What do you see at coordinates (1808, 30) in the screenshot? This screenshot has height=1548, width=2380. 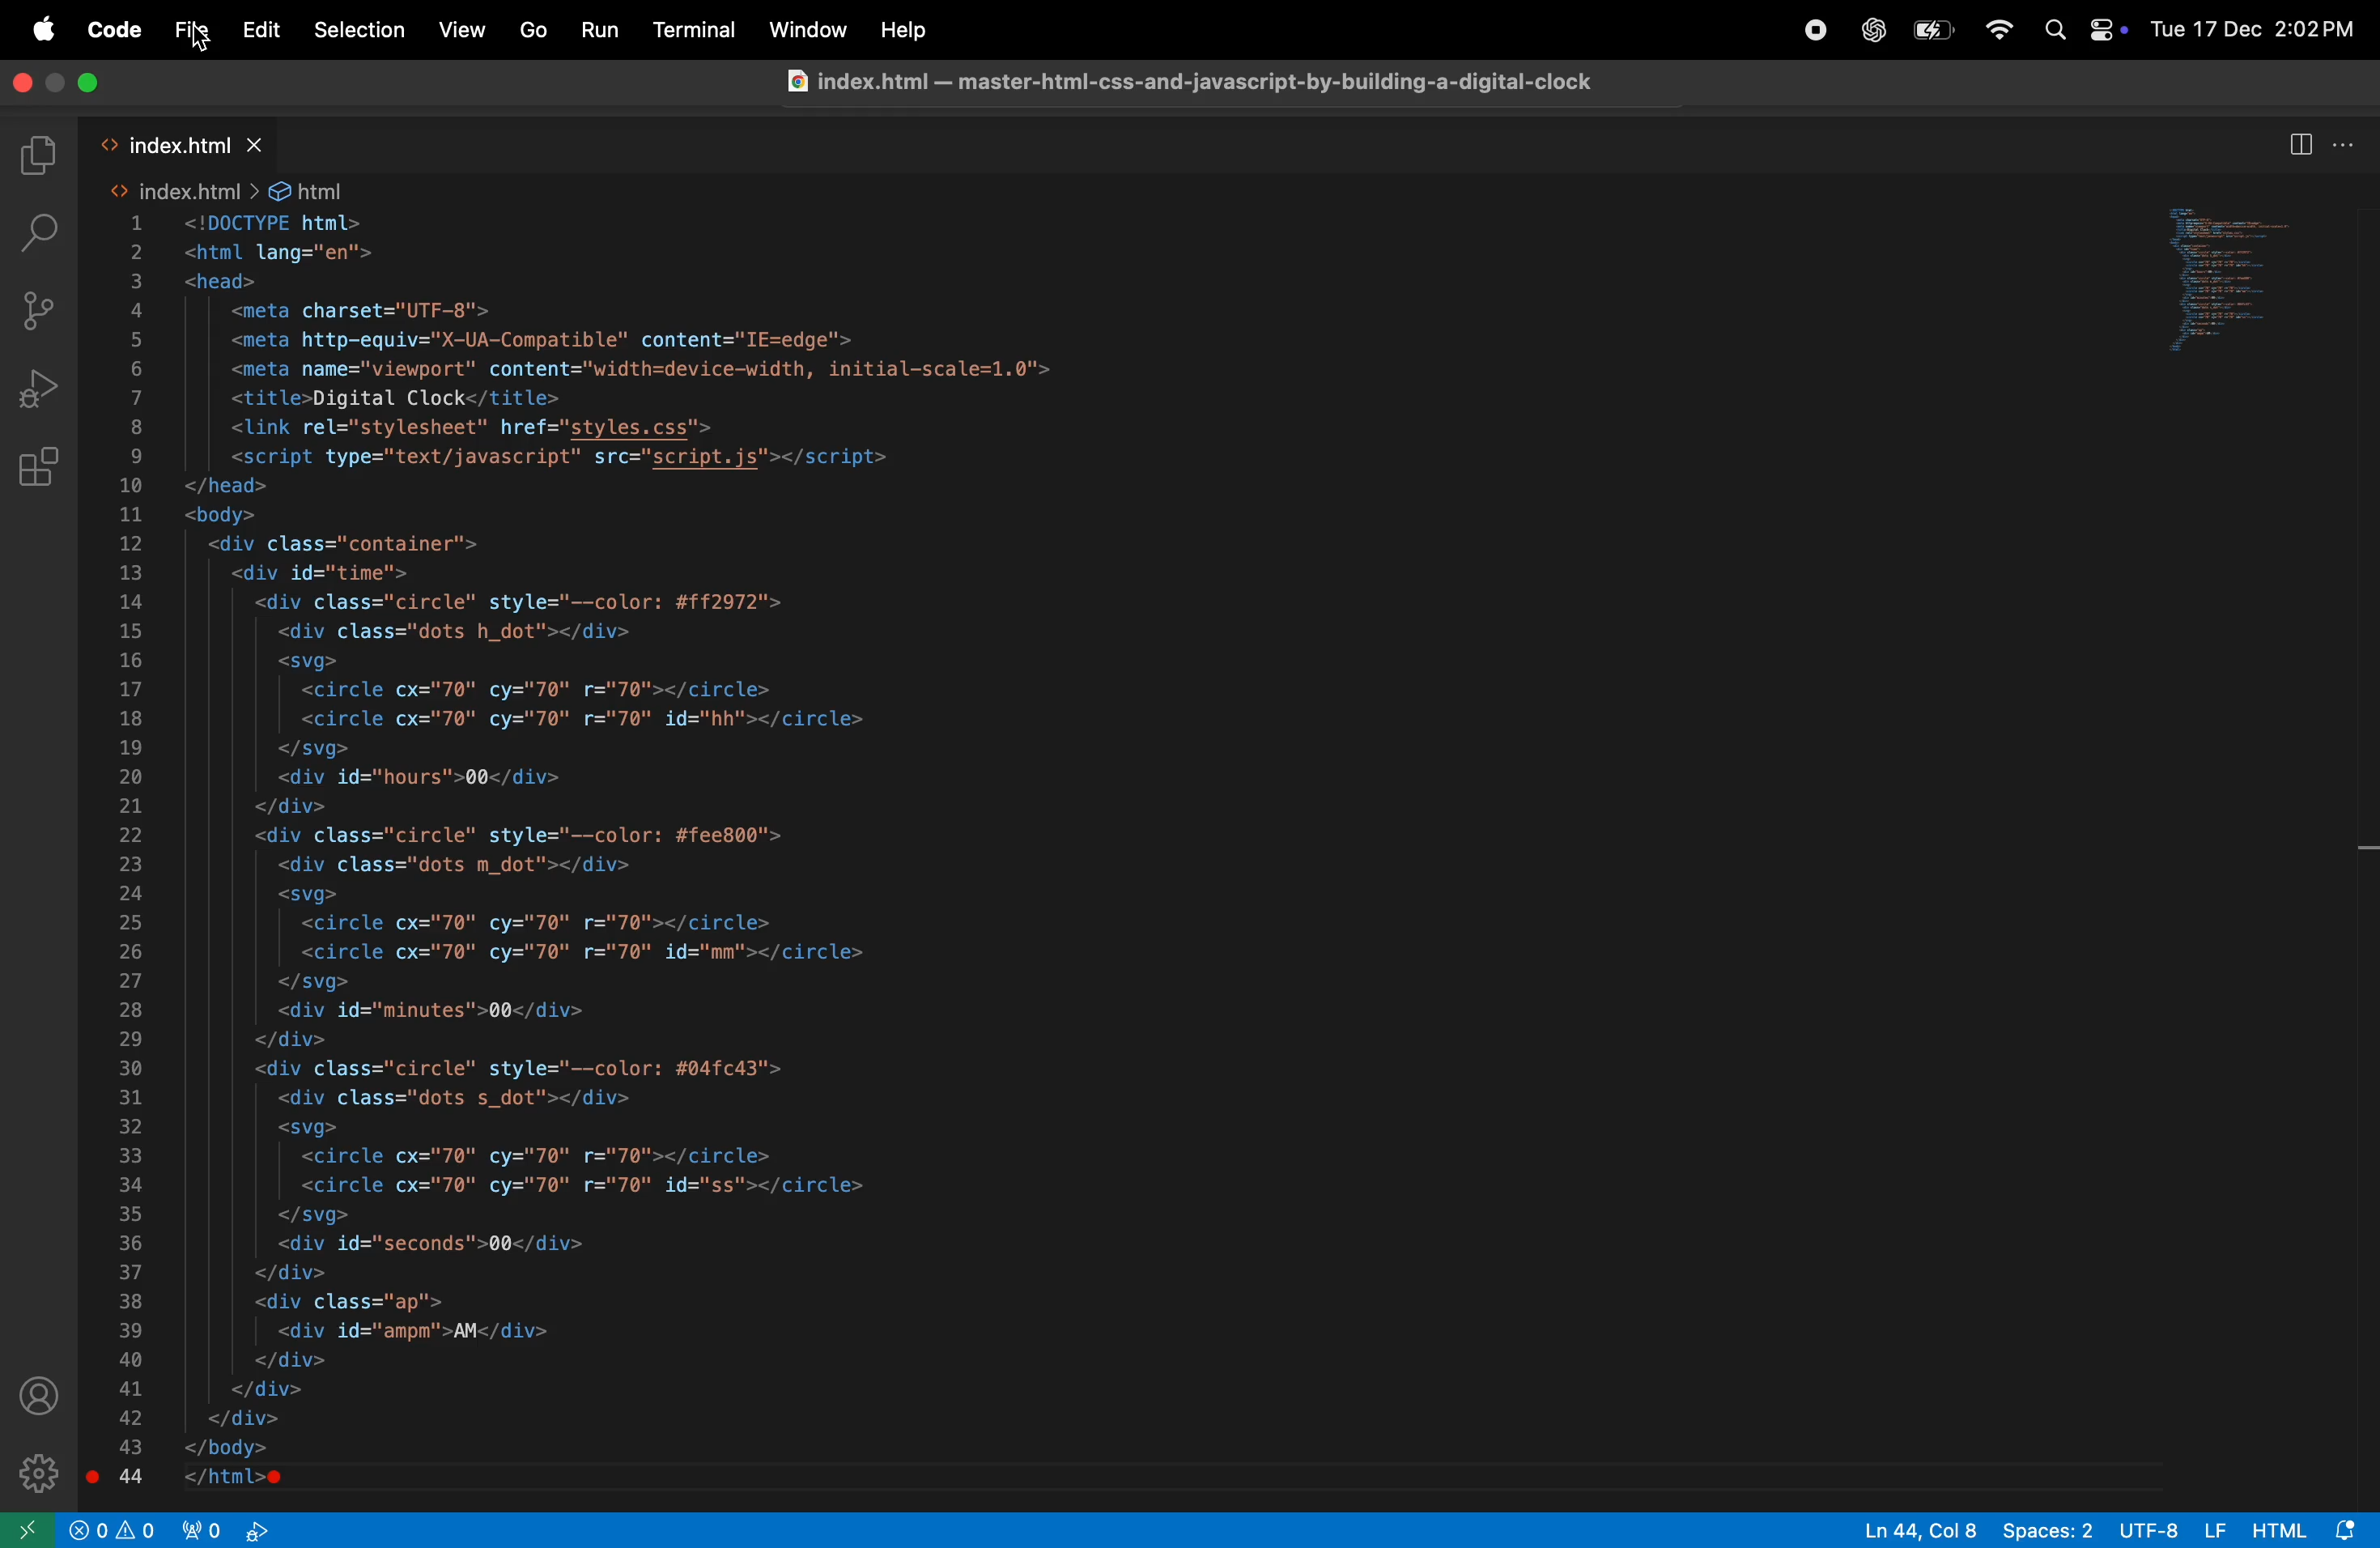 I see `chatgpt` at bounding box center [1808, 30].